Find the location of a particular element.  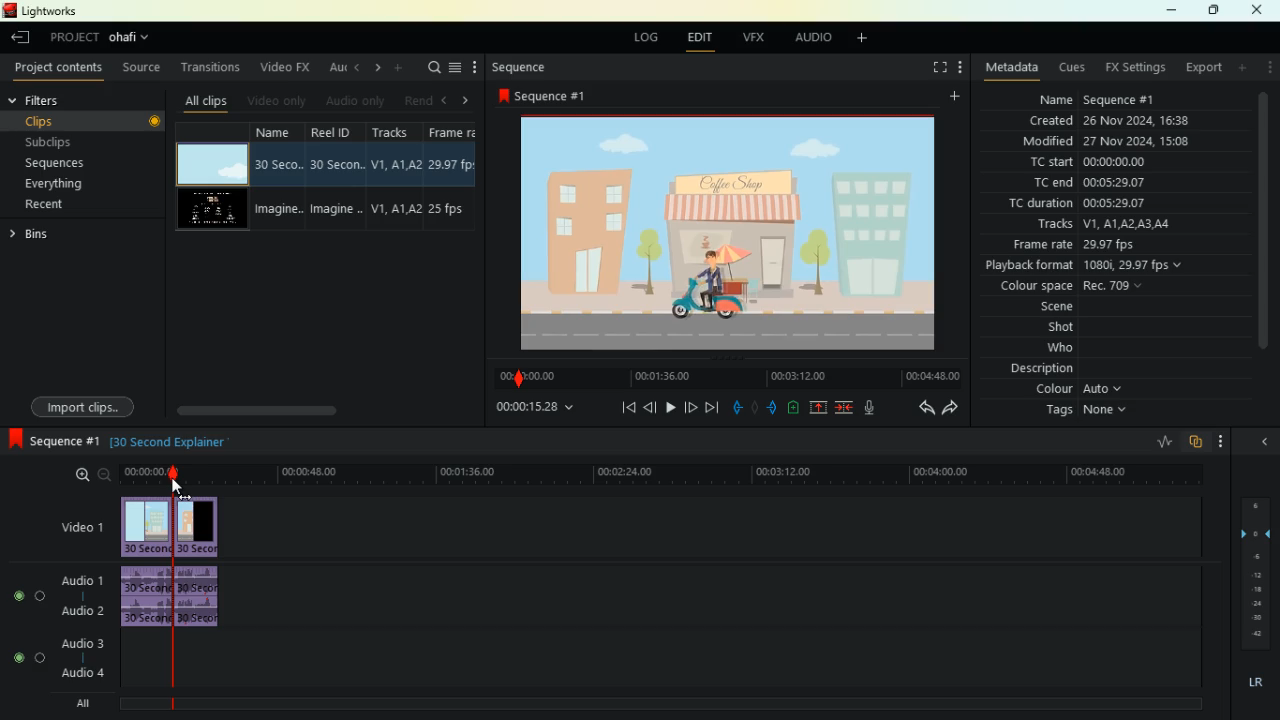

close is located at coordinates (1257, 10).